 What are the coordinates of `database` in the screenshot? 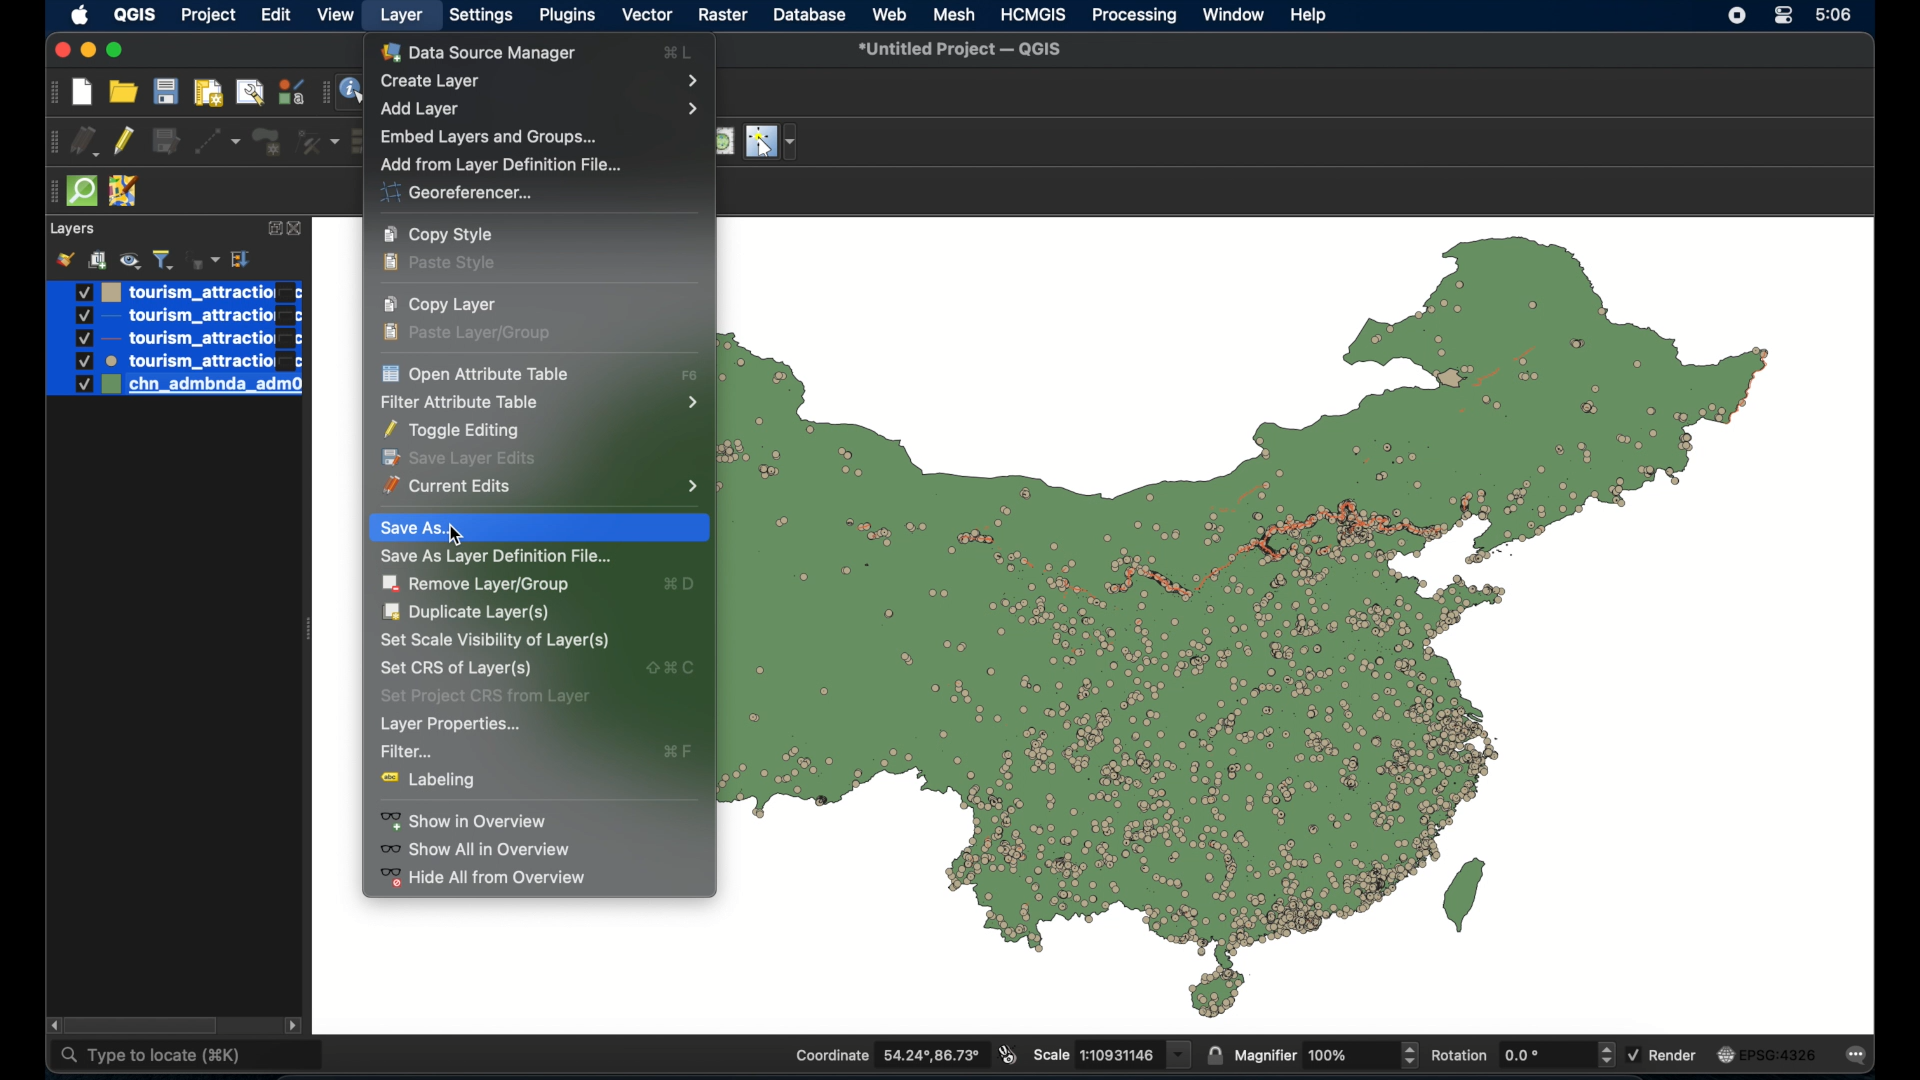 It's located at (809, 15).